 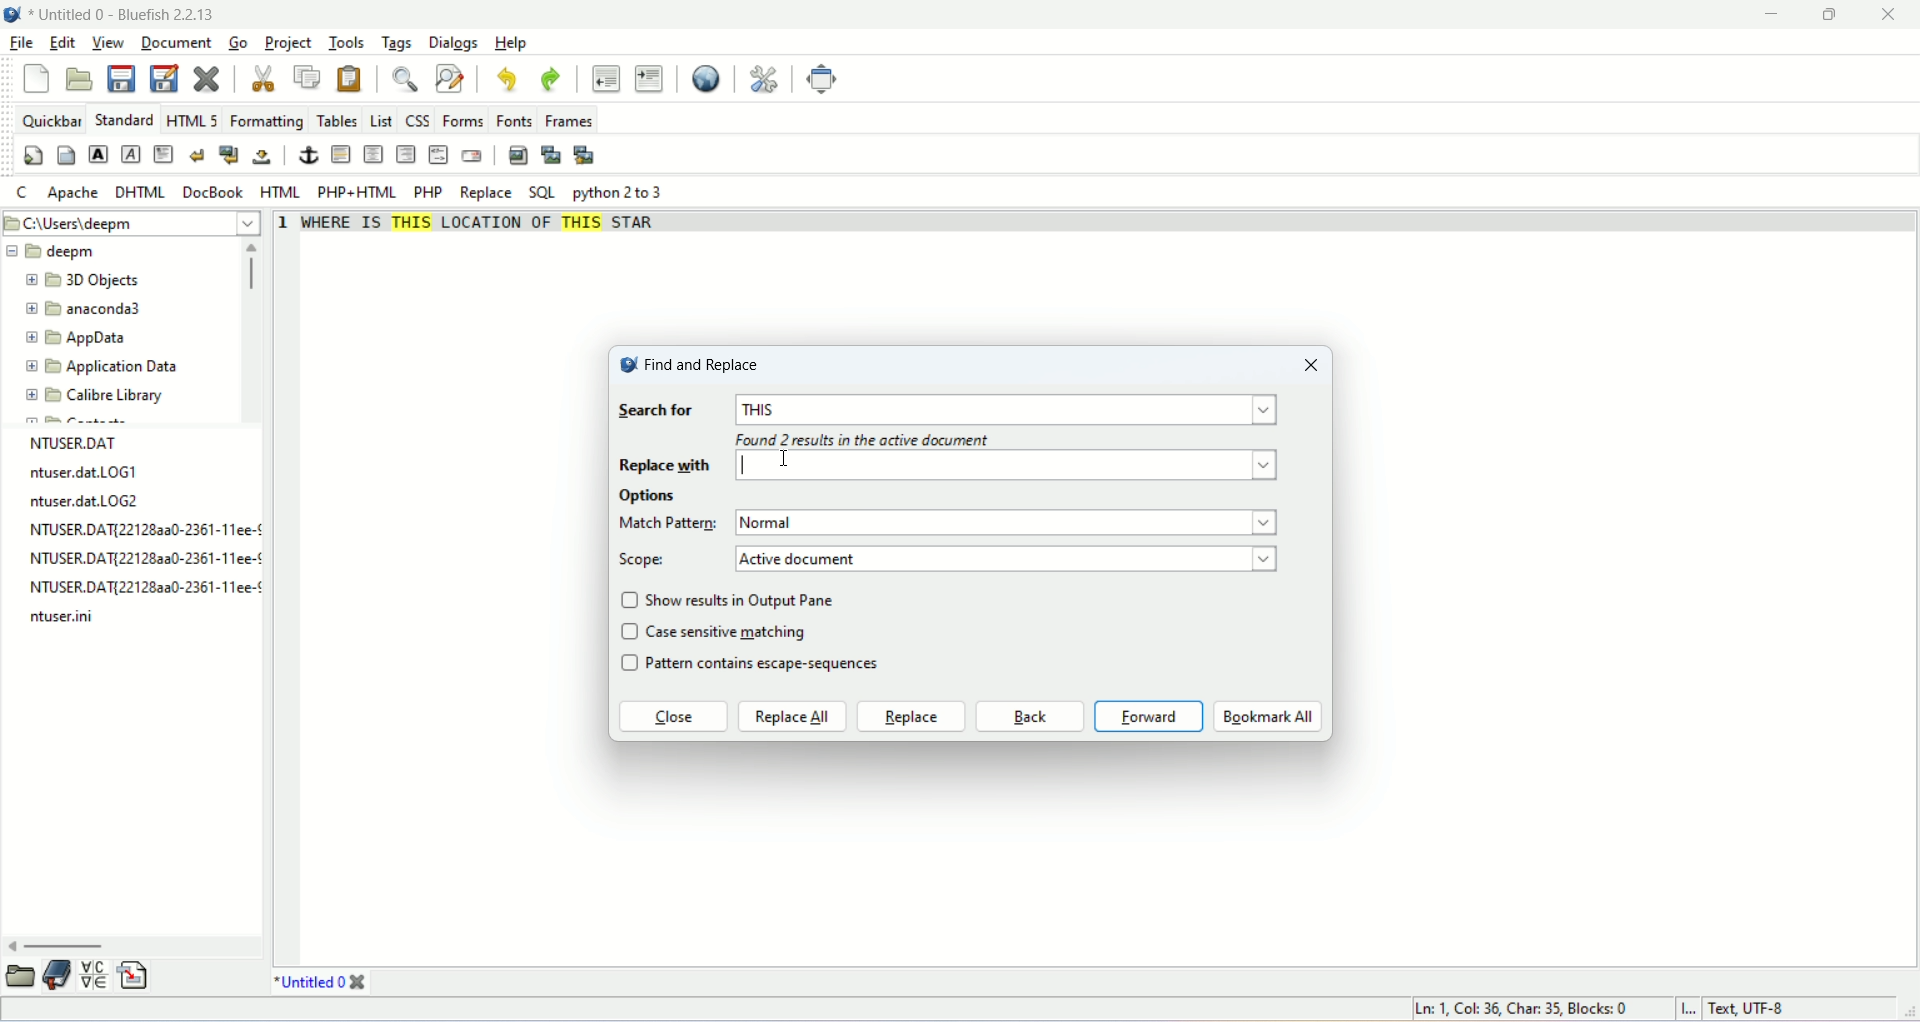 What do you see at coordinates (133, 947) in the screenshot?
I see `scroll bar` at bounding box center [133, 947].